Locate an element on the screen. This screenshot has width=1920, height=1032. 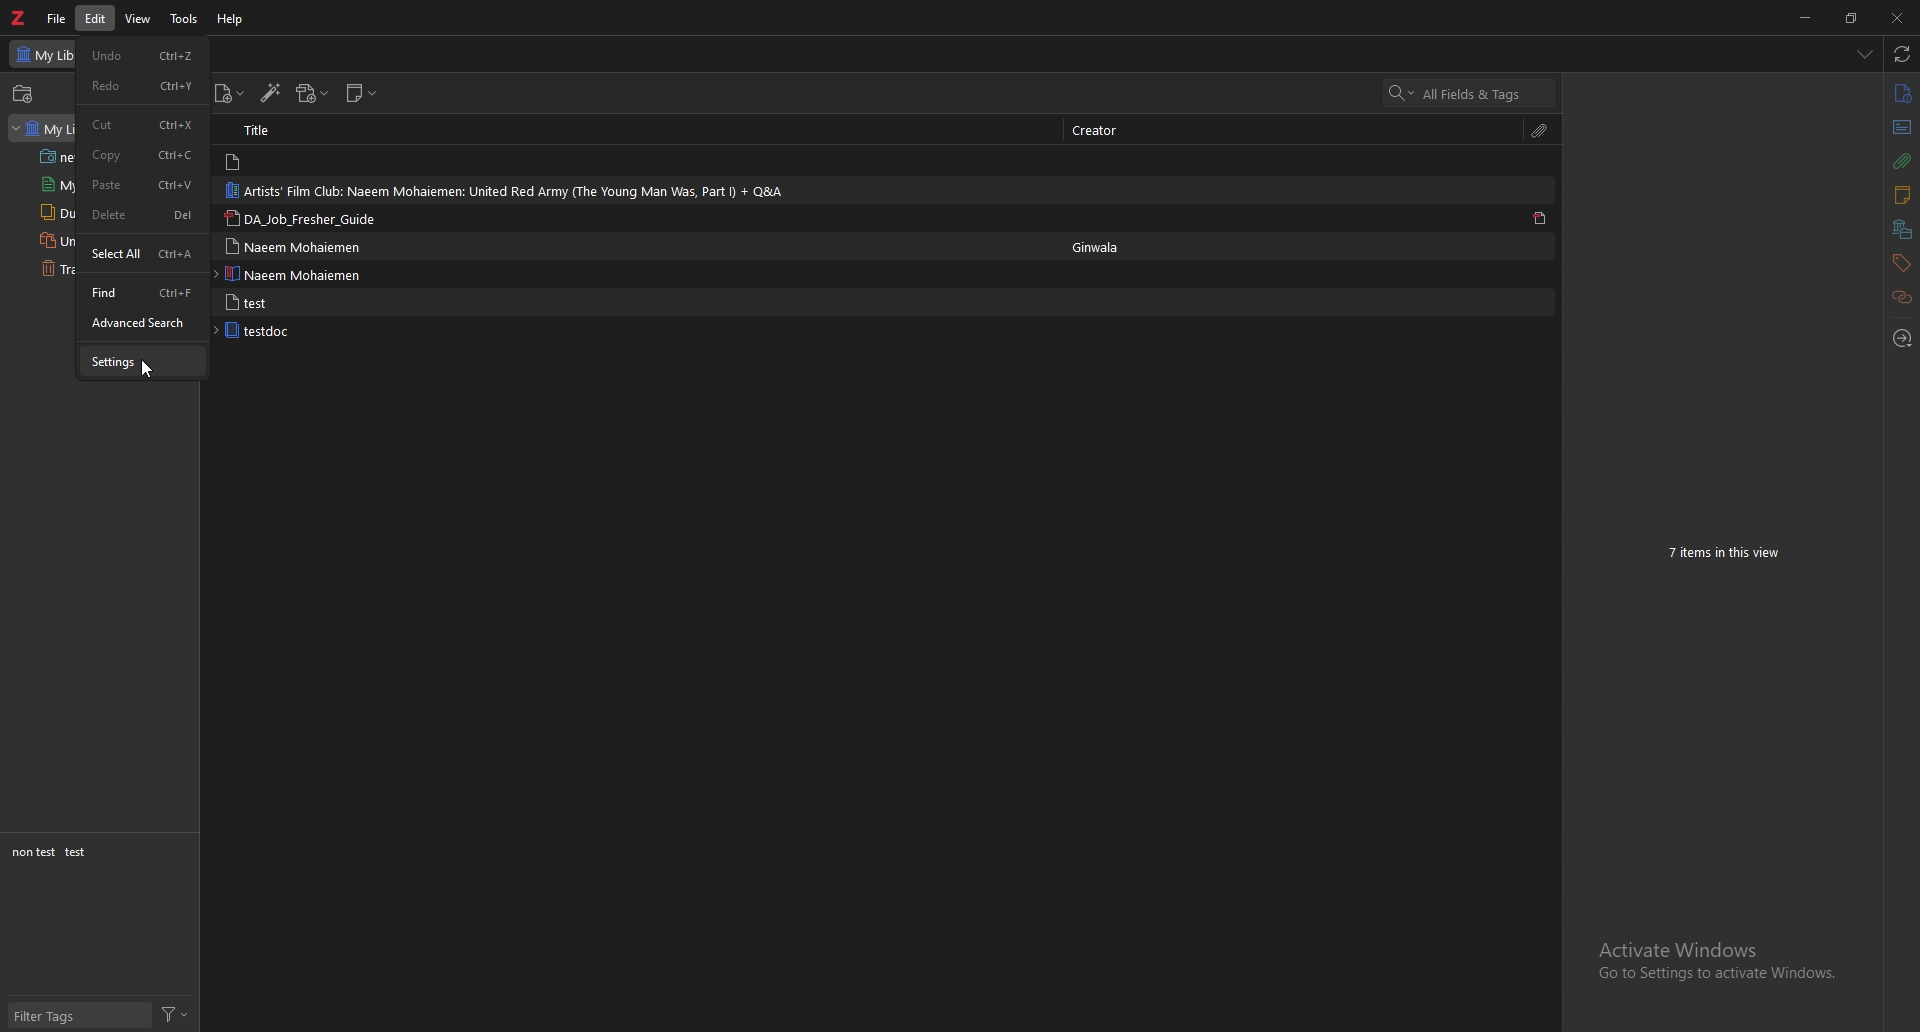
related is located at coordinates (1903, 296).